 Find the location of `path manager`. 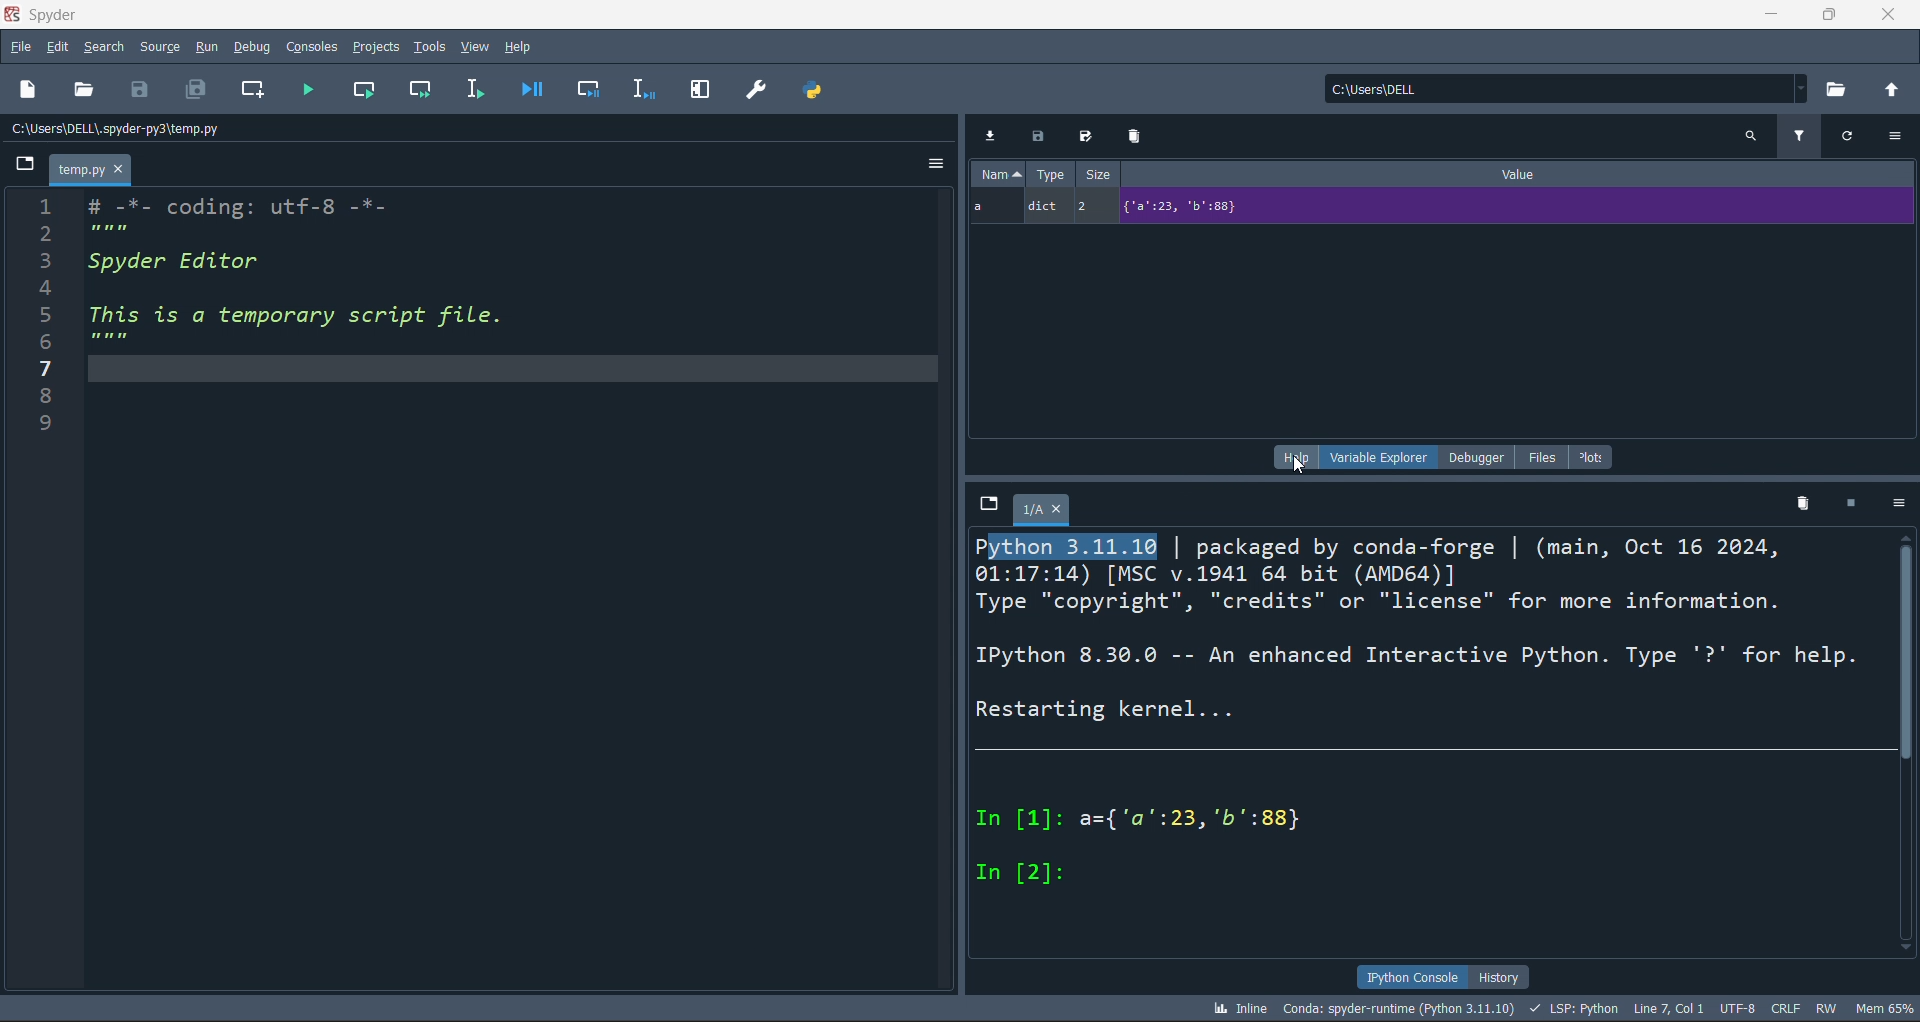

path manager is located at coordinates (813, 88).